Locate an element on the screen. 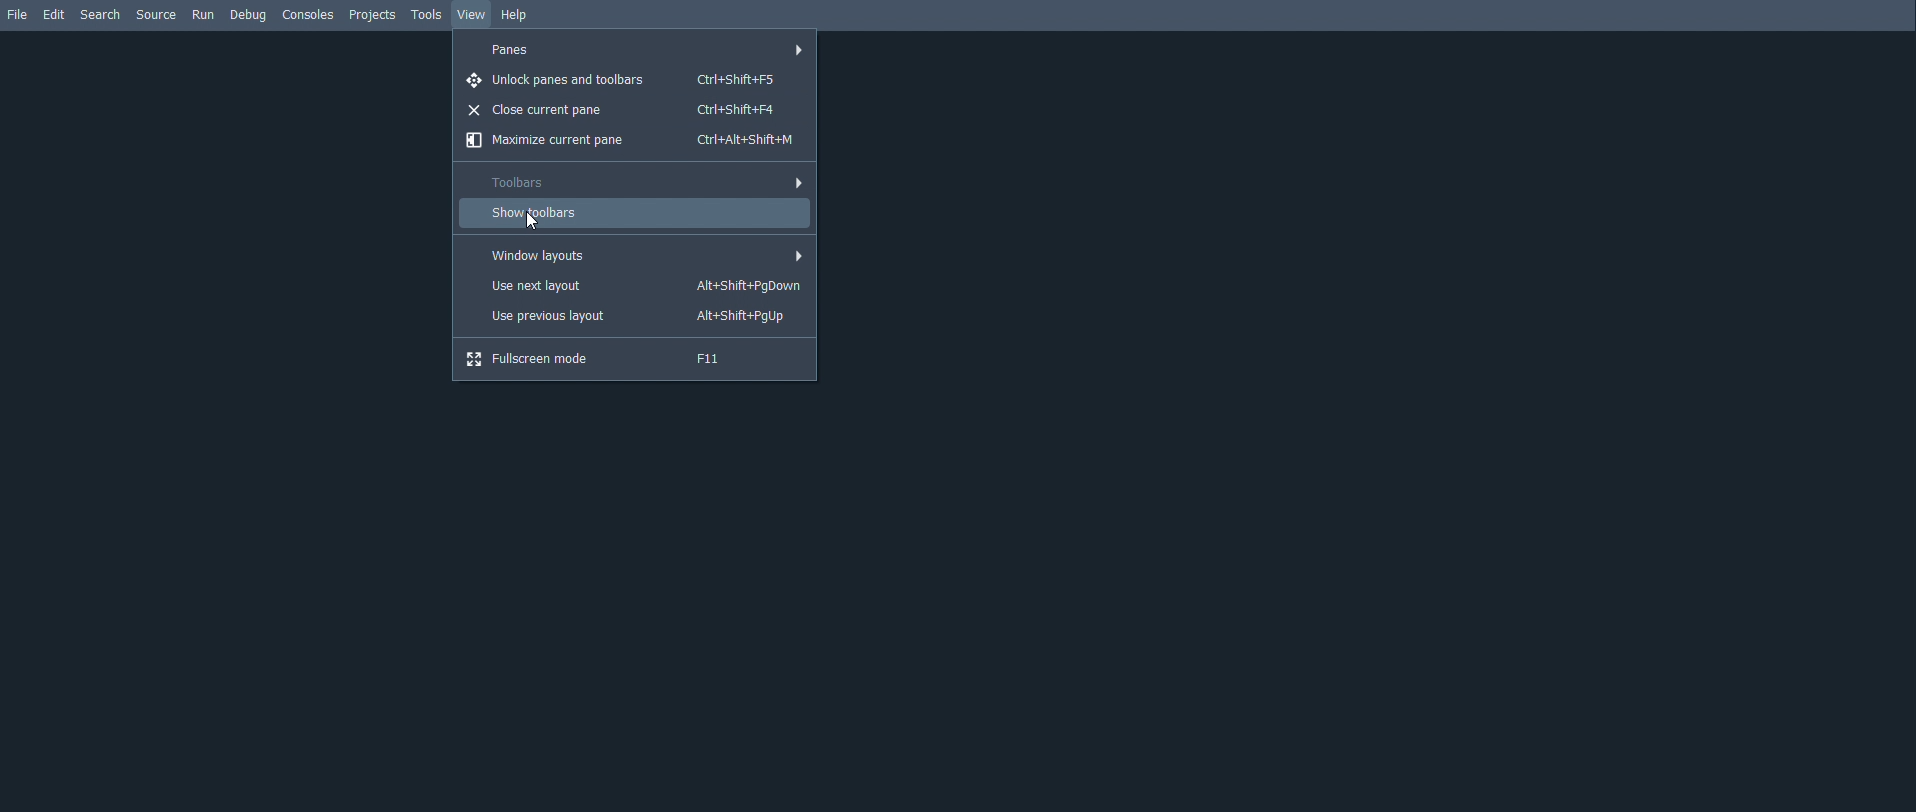 This screenshot has width=1916, height=812. View is located at coordinates (474, 15).